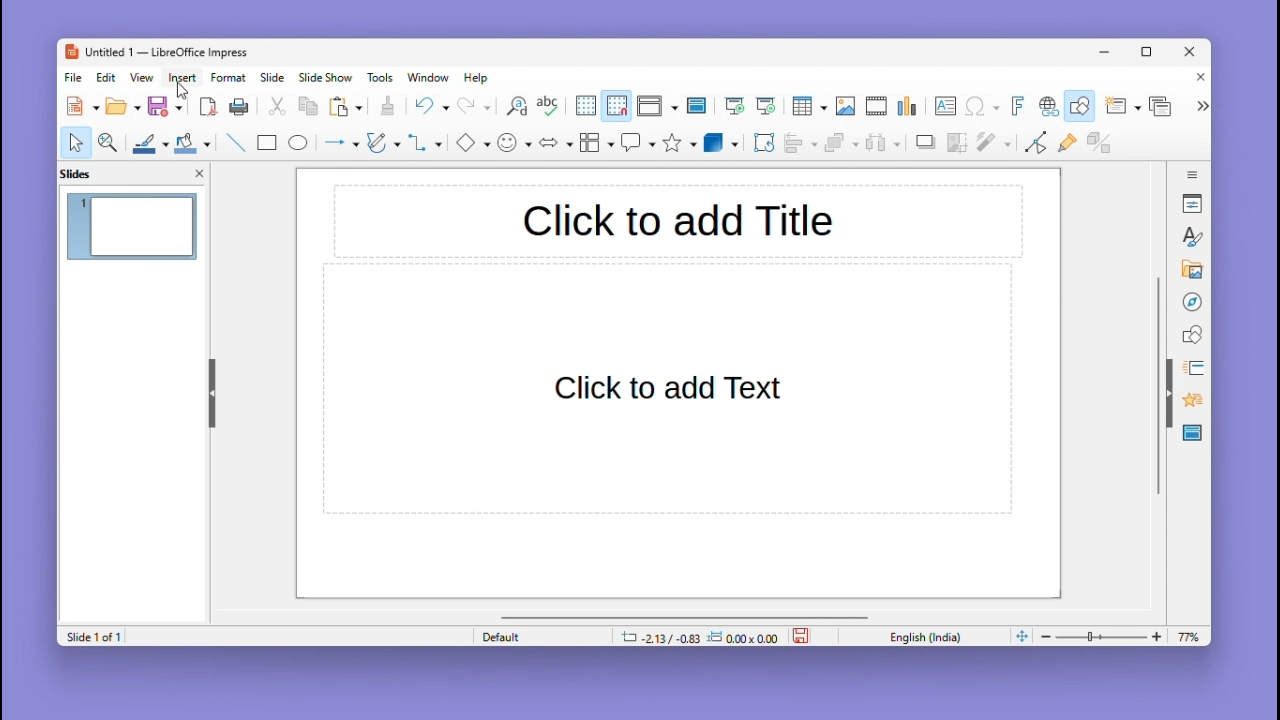 The image size is (1280, 720). I want to click on Font work, so click(1016, 106).